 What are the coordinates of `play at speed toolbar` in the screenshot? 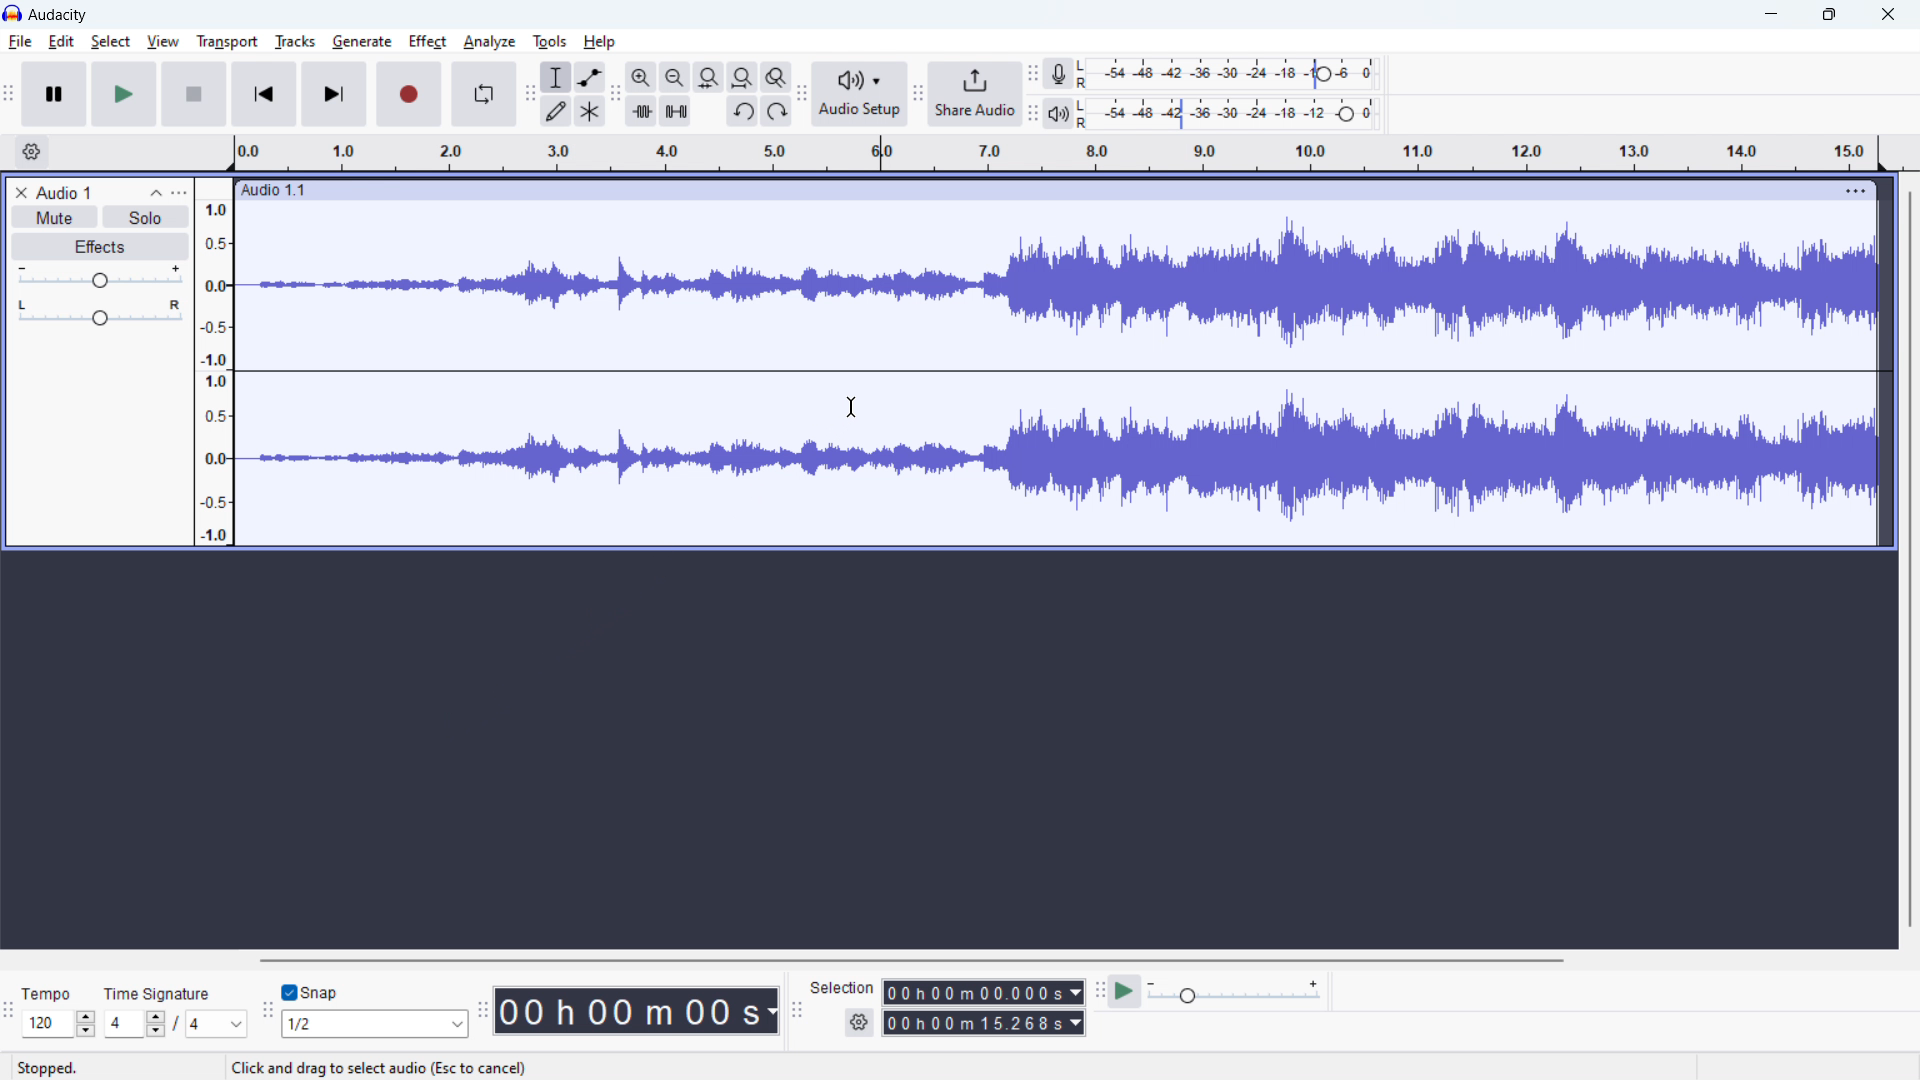 It's located at (1098, 991).